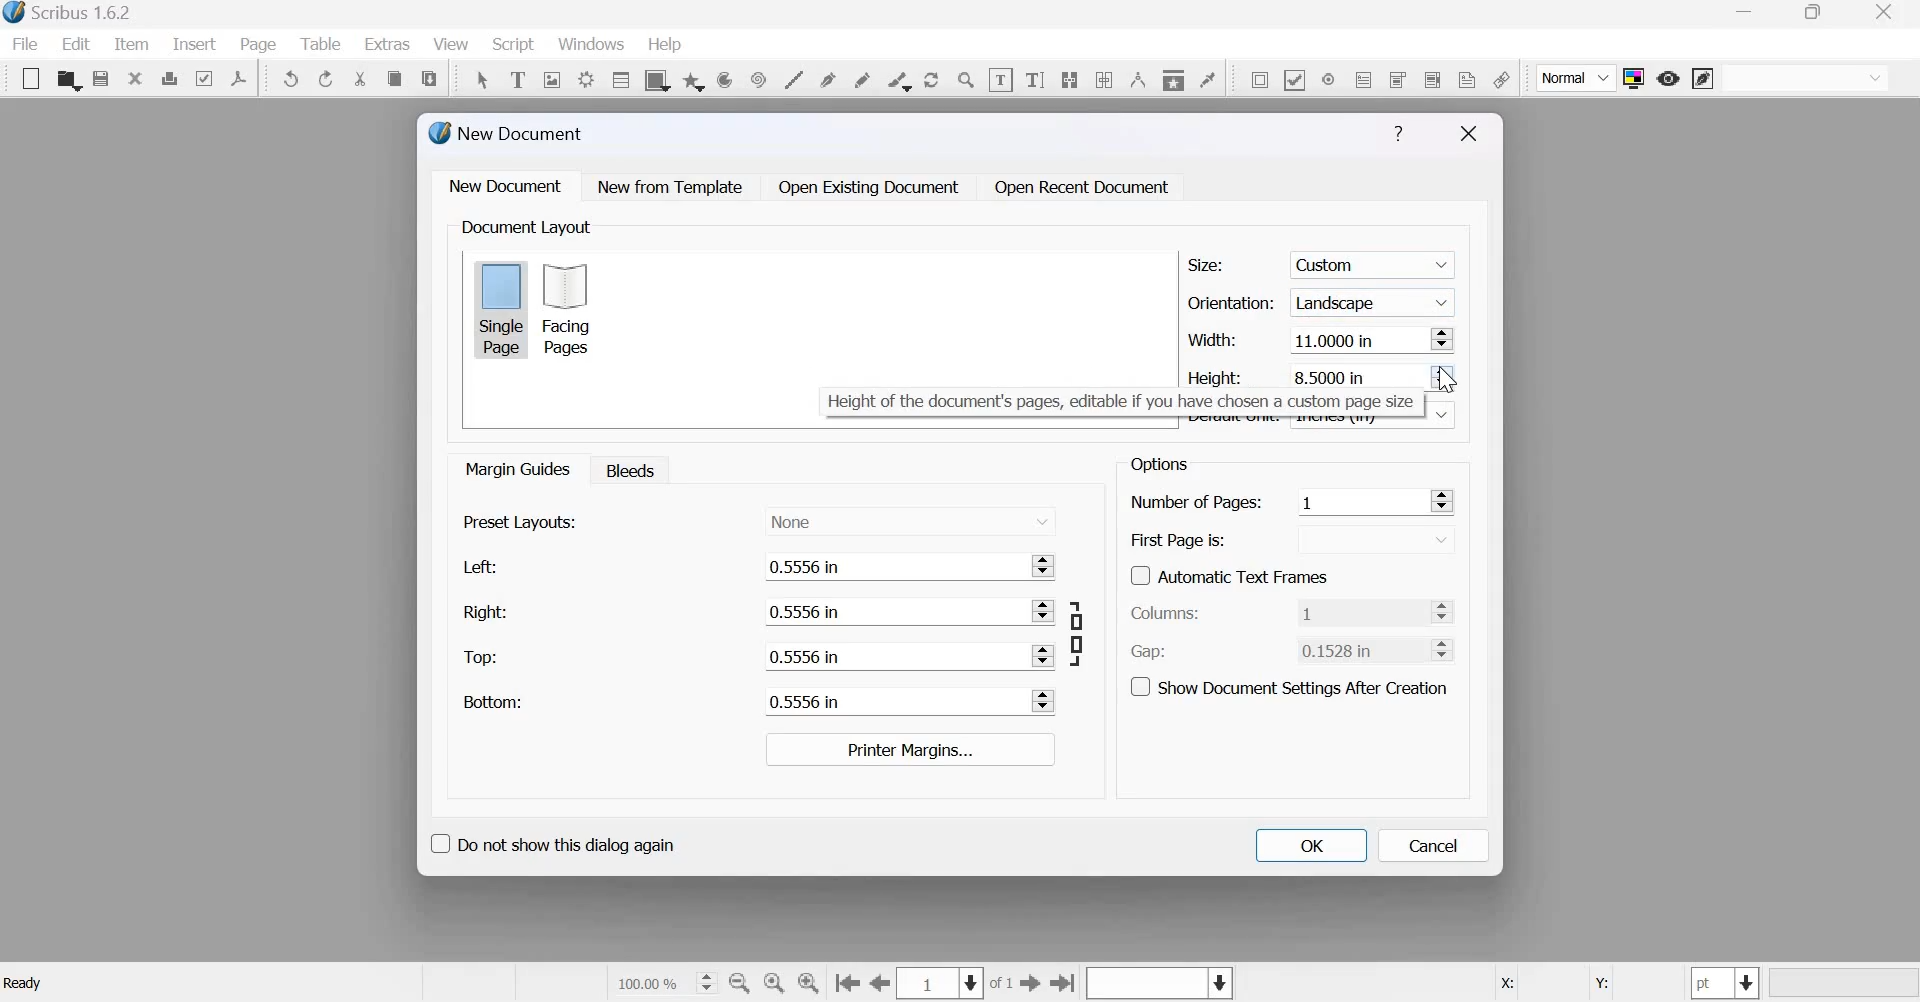  Describe the element at coordinates (585, 77) in the screenshot. I see `render frame` at that location.